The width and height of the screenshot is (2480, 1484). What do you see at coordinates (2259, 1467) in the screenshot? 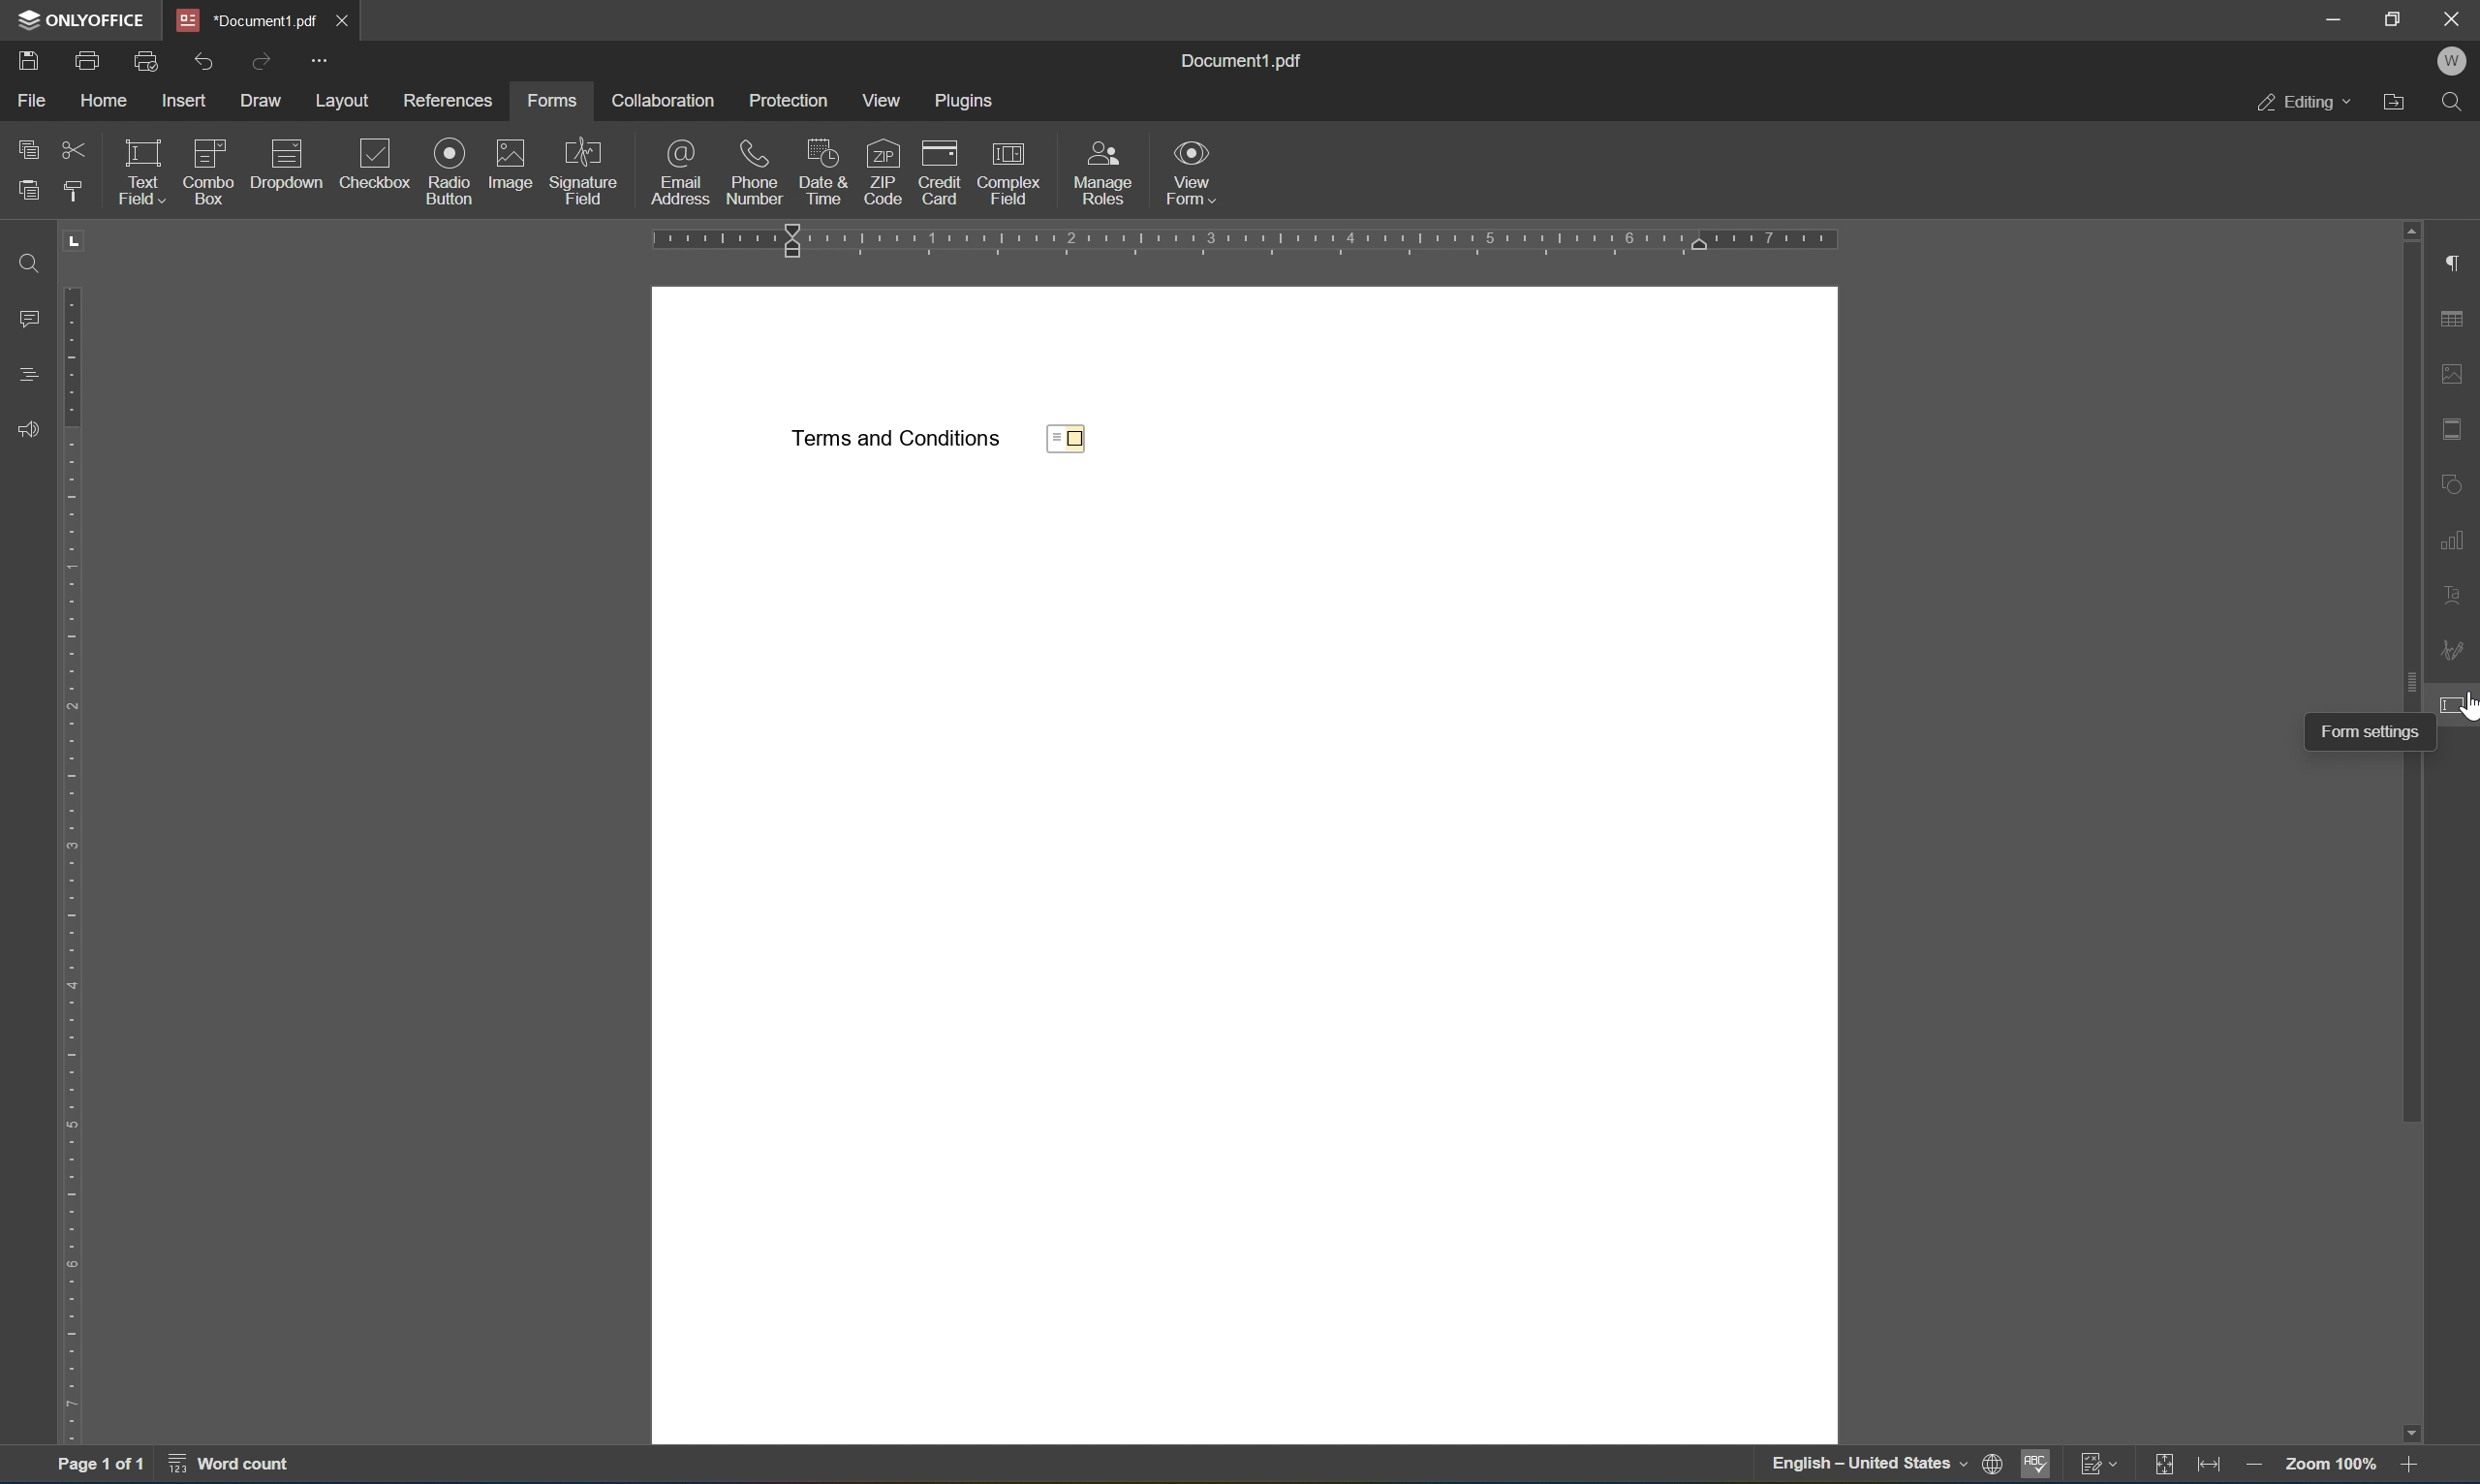
I see `zoom out` at bounding box center [2259, 1467].